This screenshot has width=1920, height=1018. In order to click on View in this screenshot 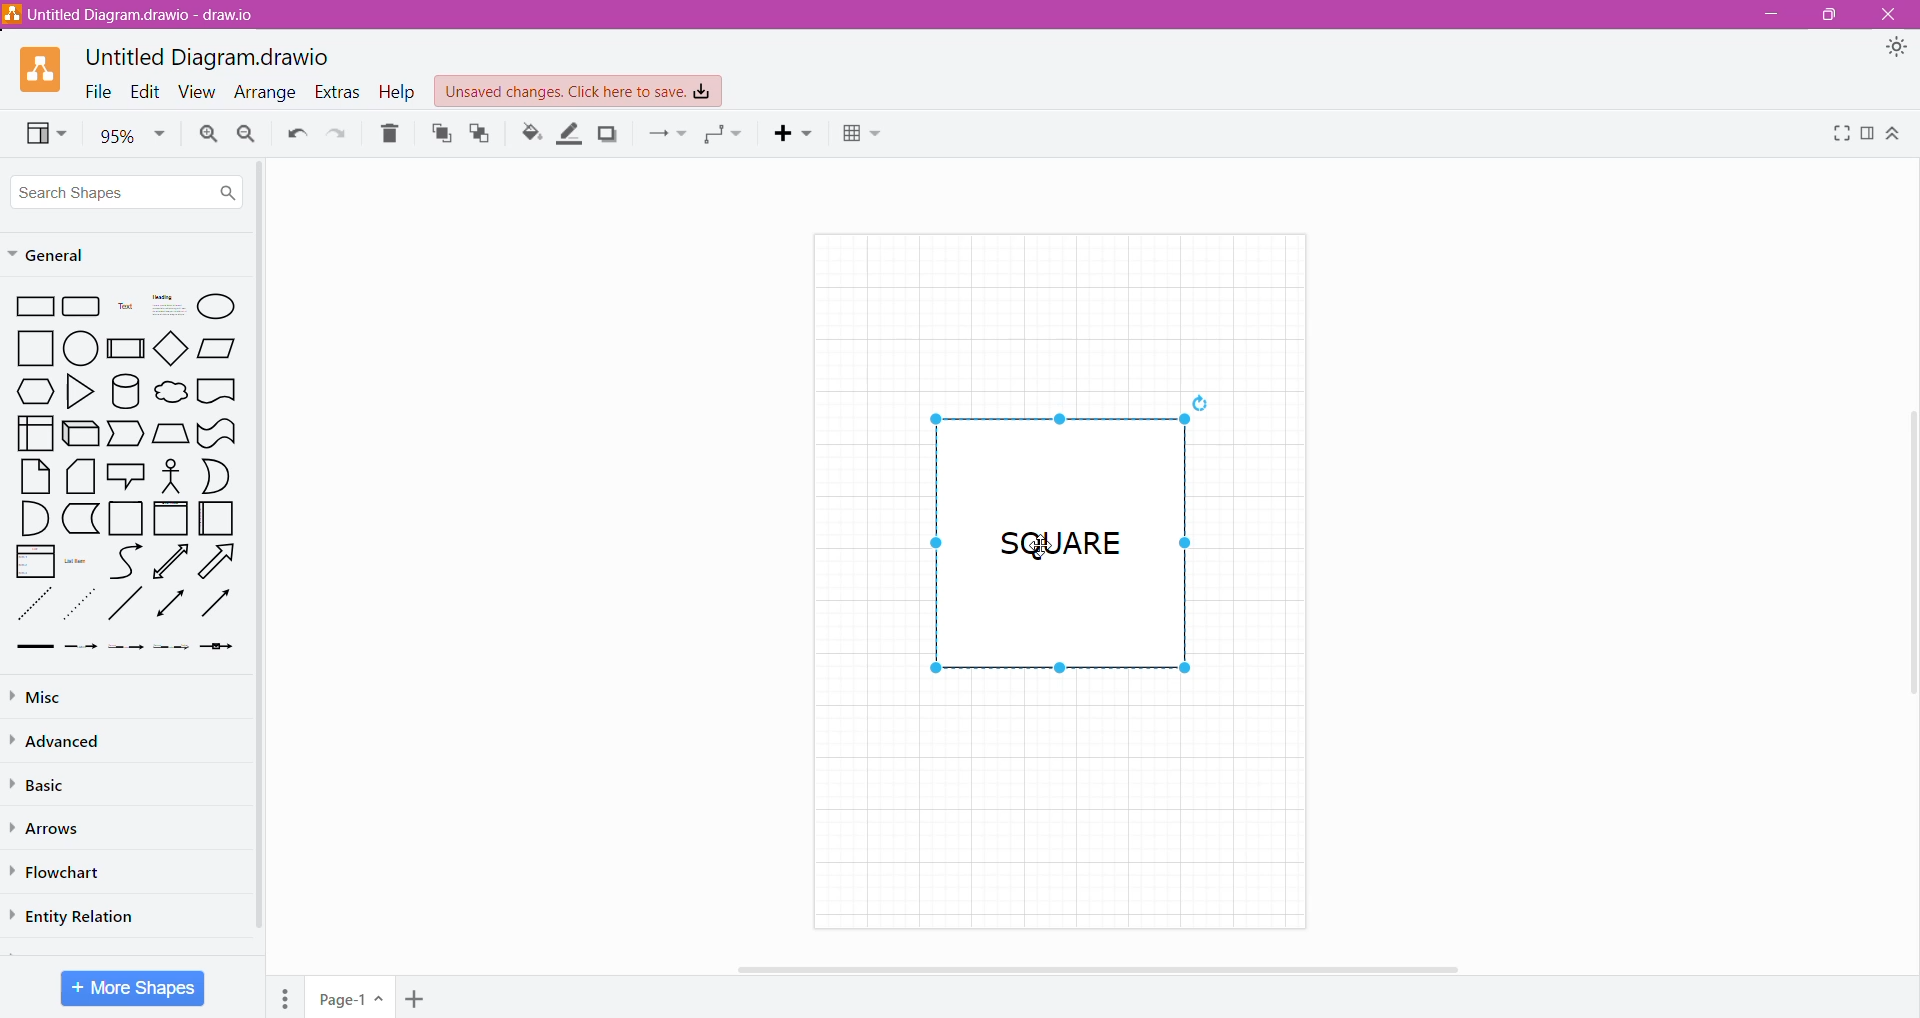, I will do `click(42, 135)`.